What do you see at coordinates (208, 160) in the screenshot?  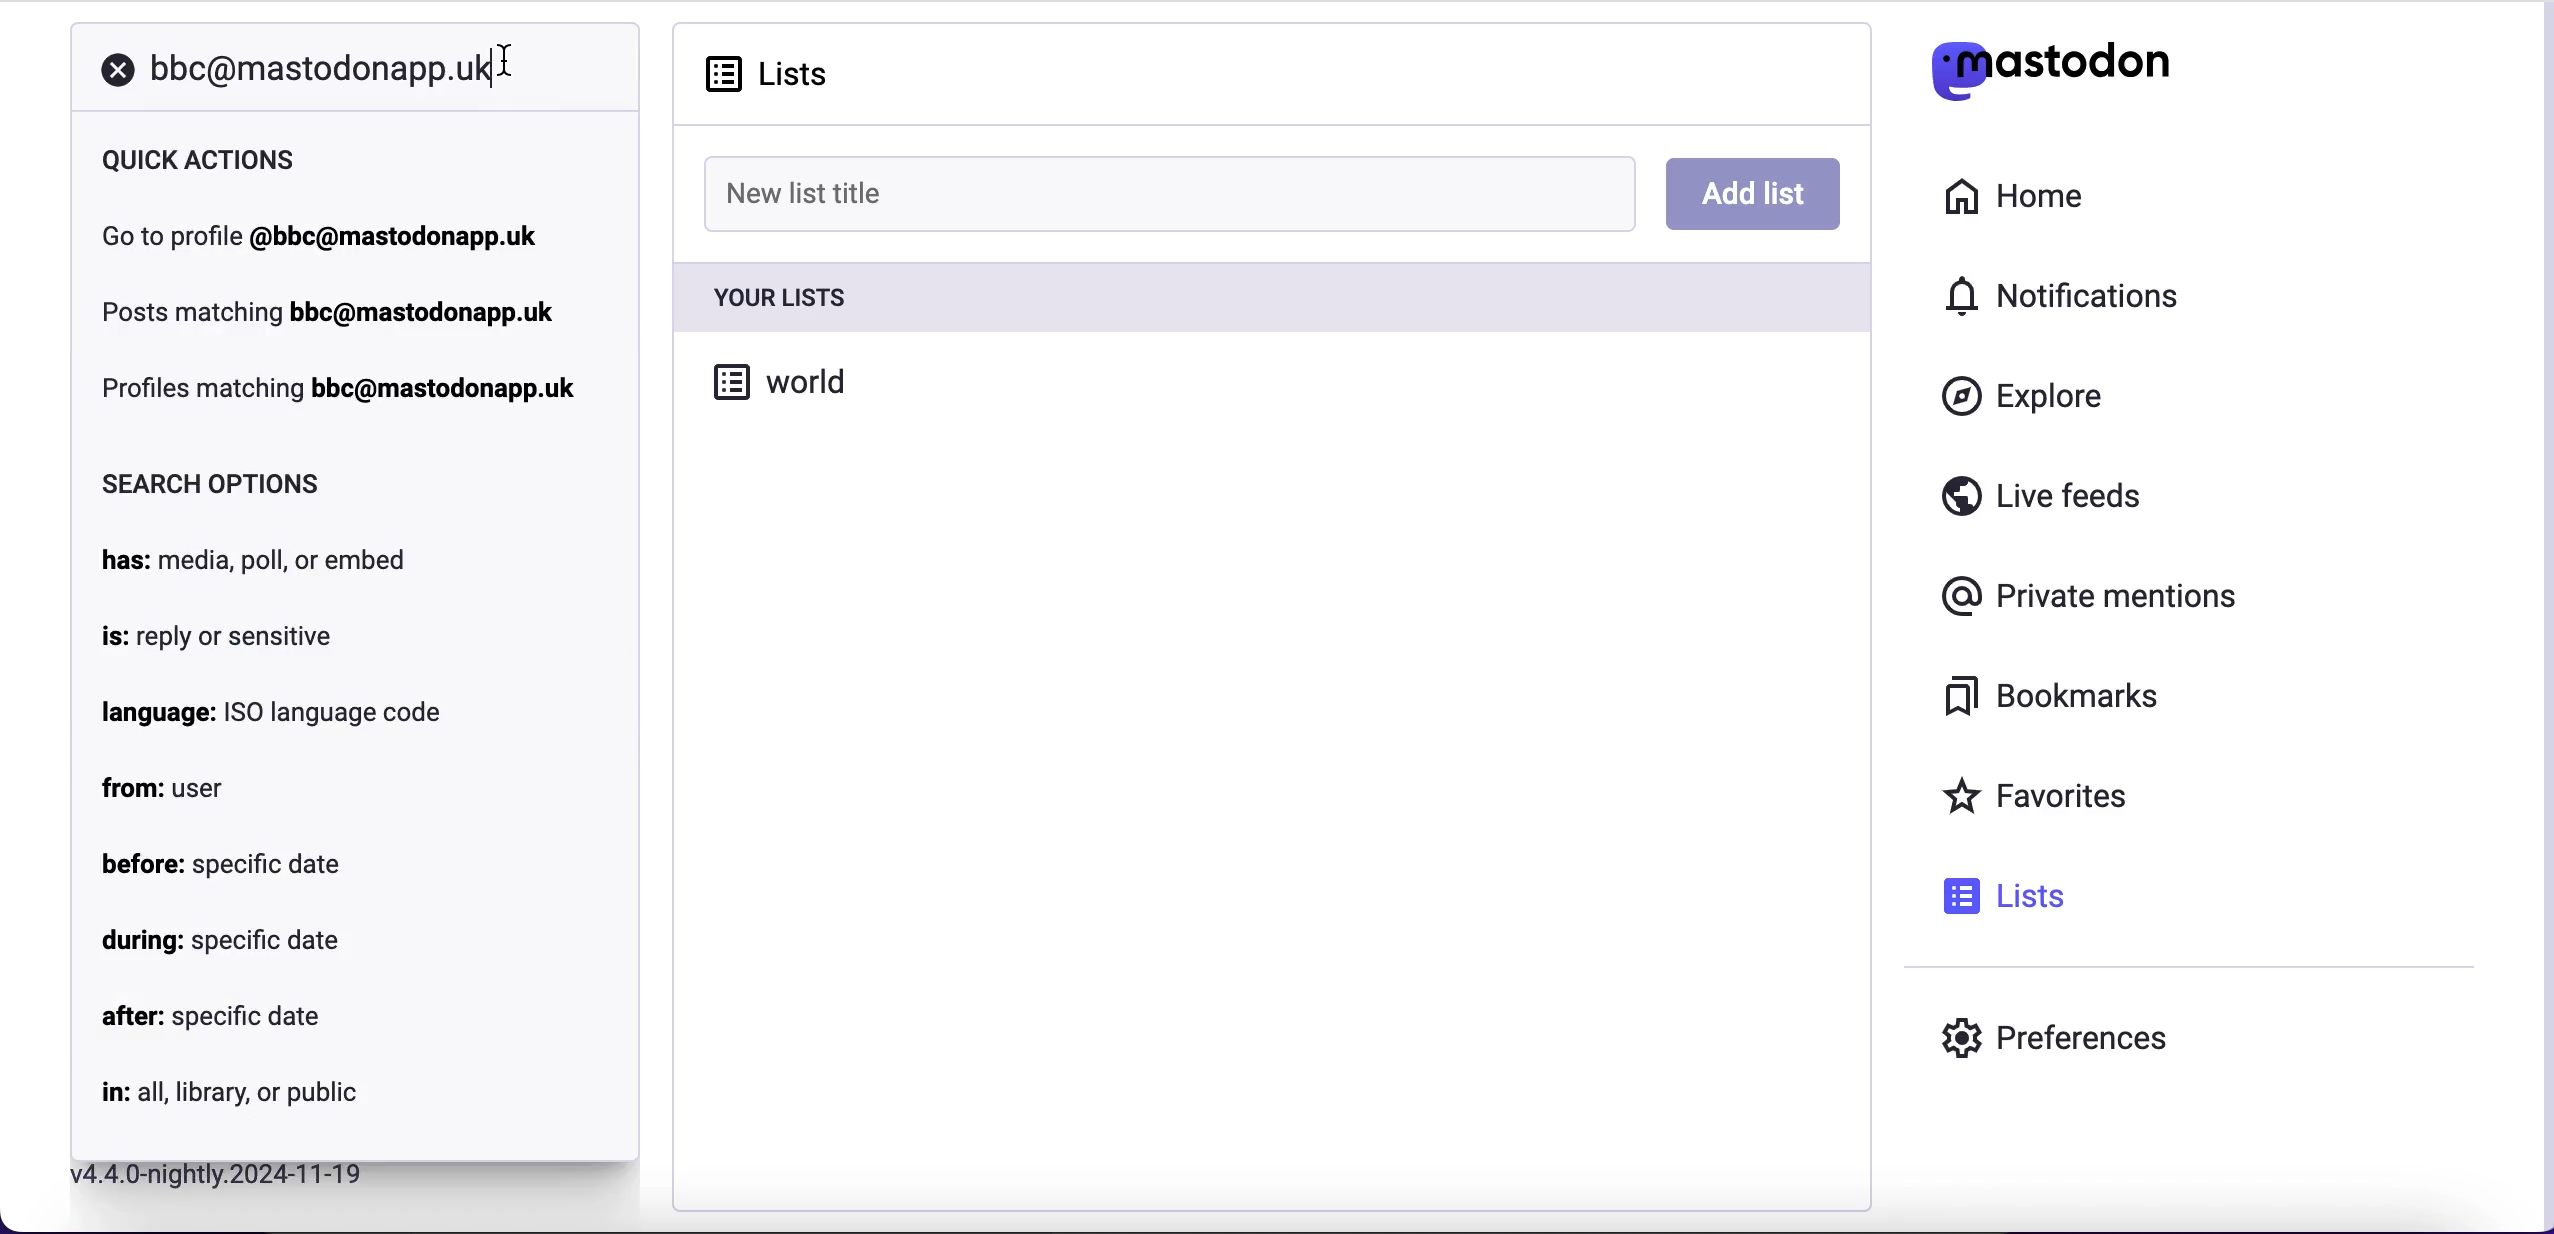 I see `quick actions` at bounding box center [208, 160].